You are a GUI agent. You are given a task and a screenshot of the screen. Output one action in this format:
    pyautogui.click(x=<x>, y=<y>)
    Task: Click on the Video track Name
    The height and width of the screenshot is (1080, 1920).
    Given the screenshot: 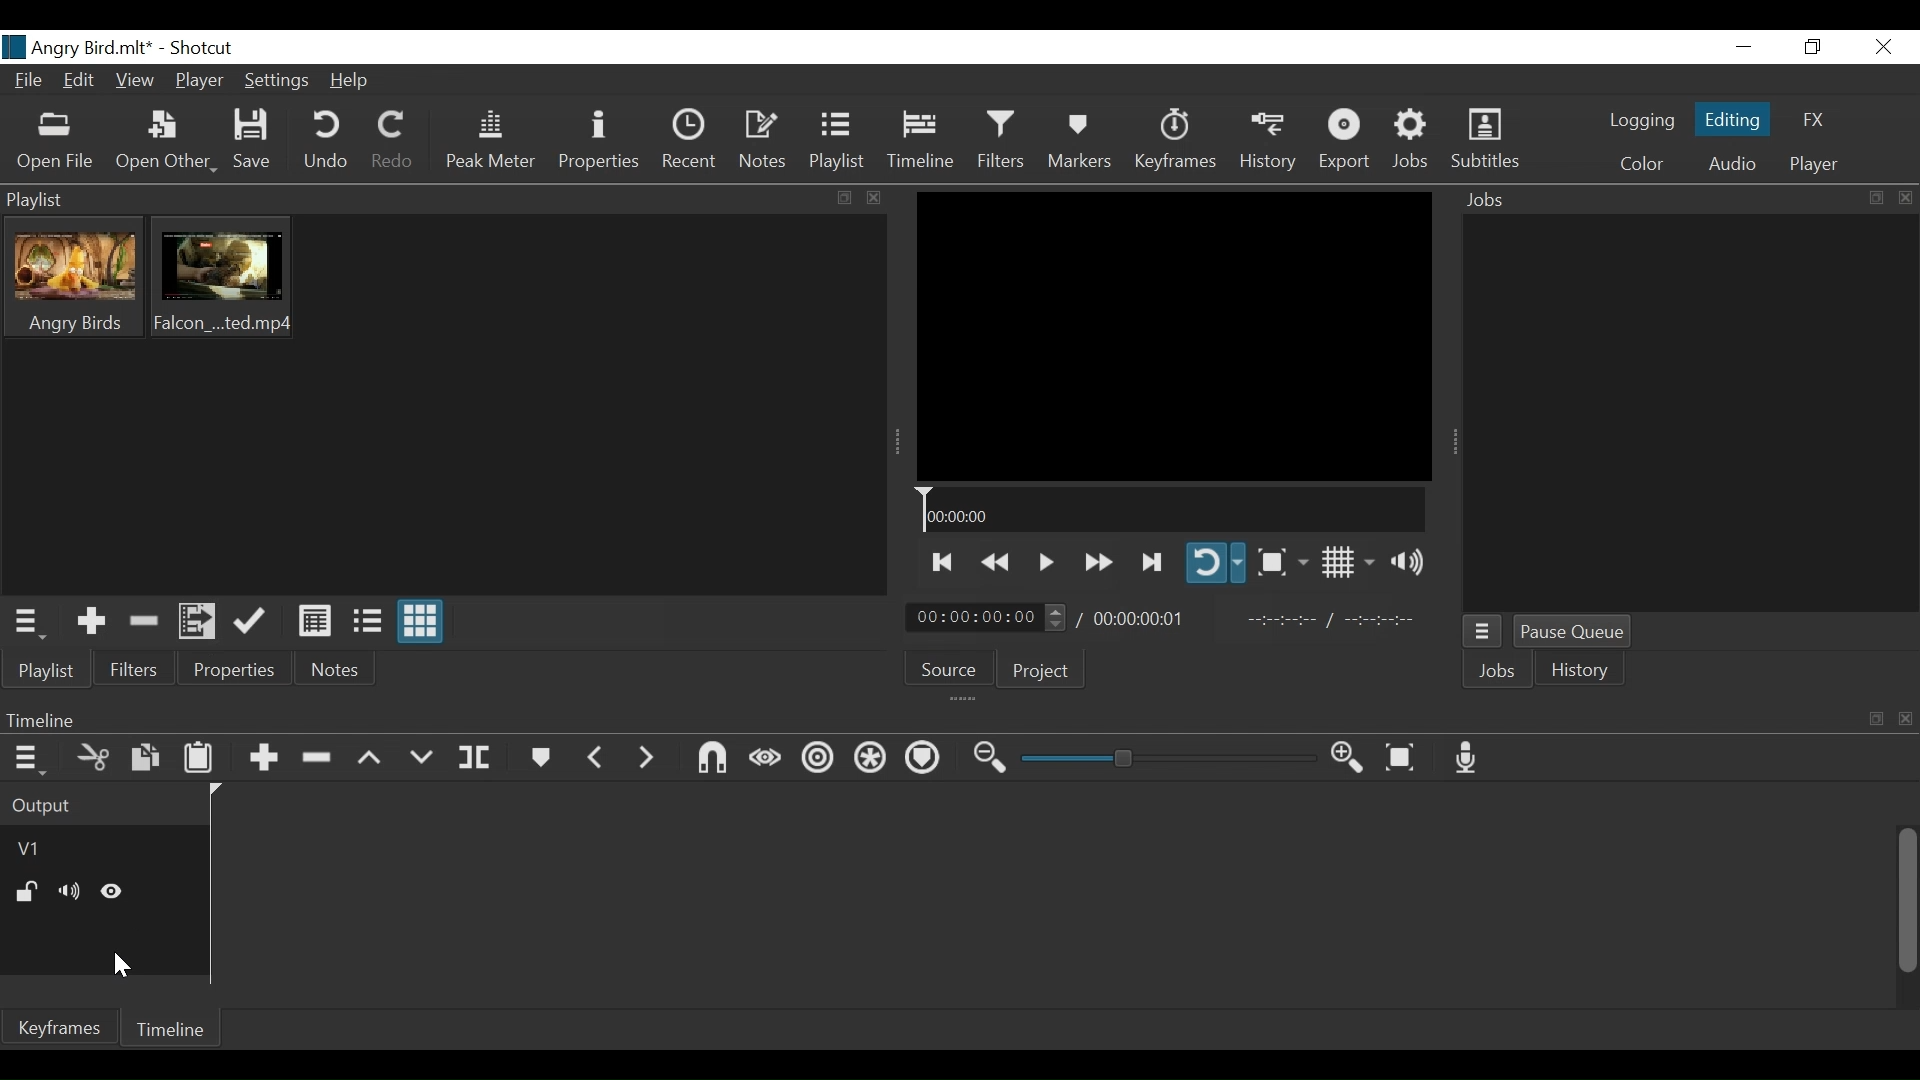 What is the action you would take?
    pyautogui.click(x=104, y=848)
    